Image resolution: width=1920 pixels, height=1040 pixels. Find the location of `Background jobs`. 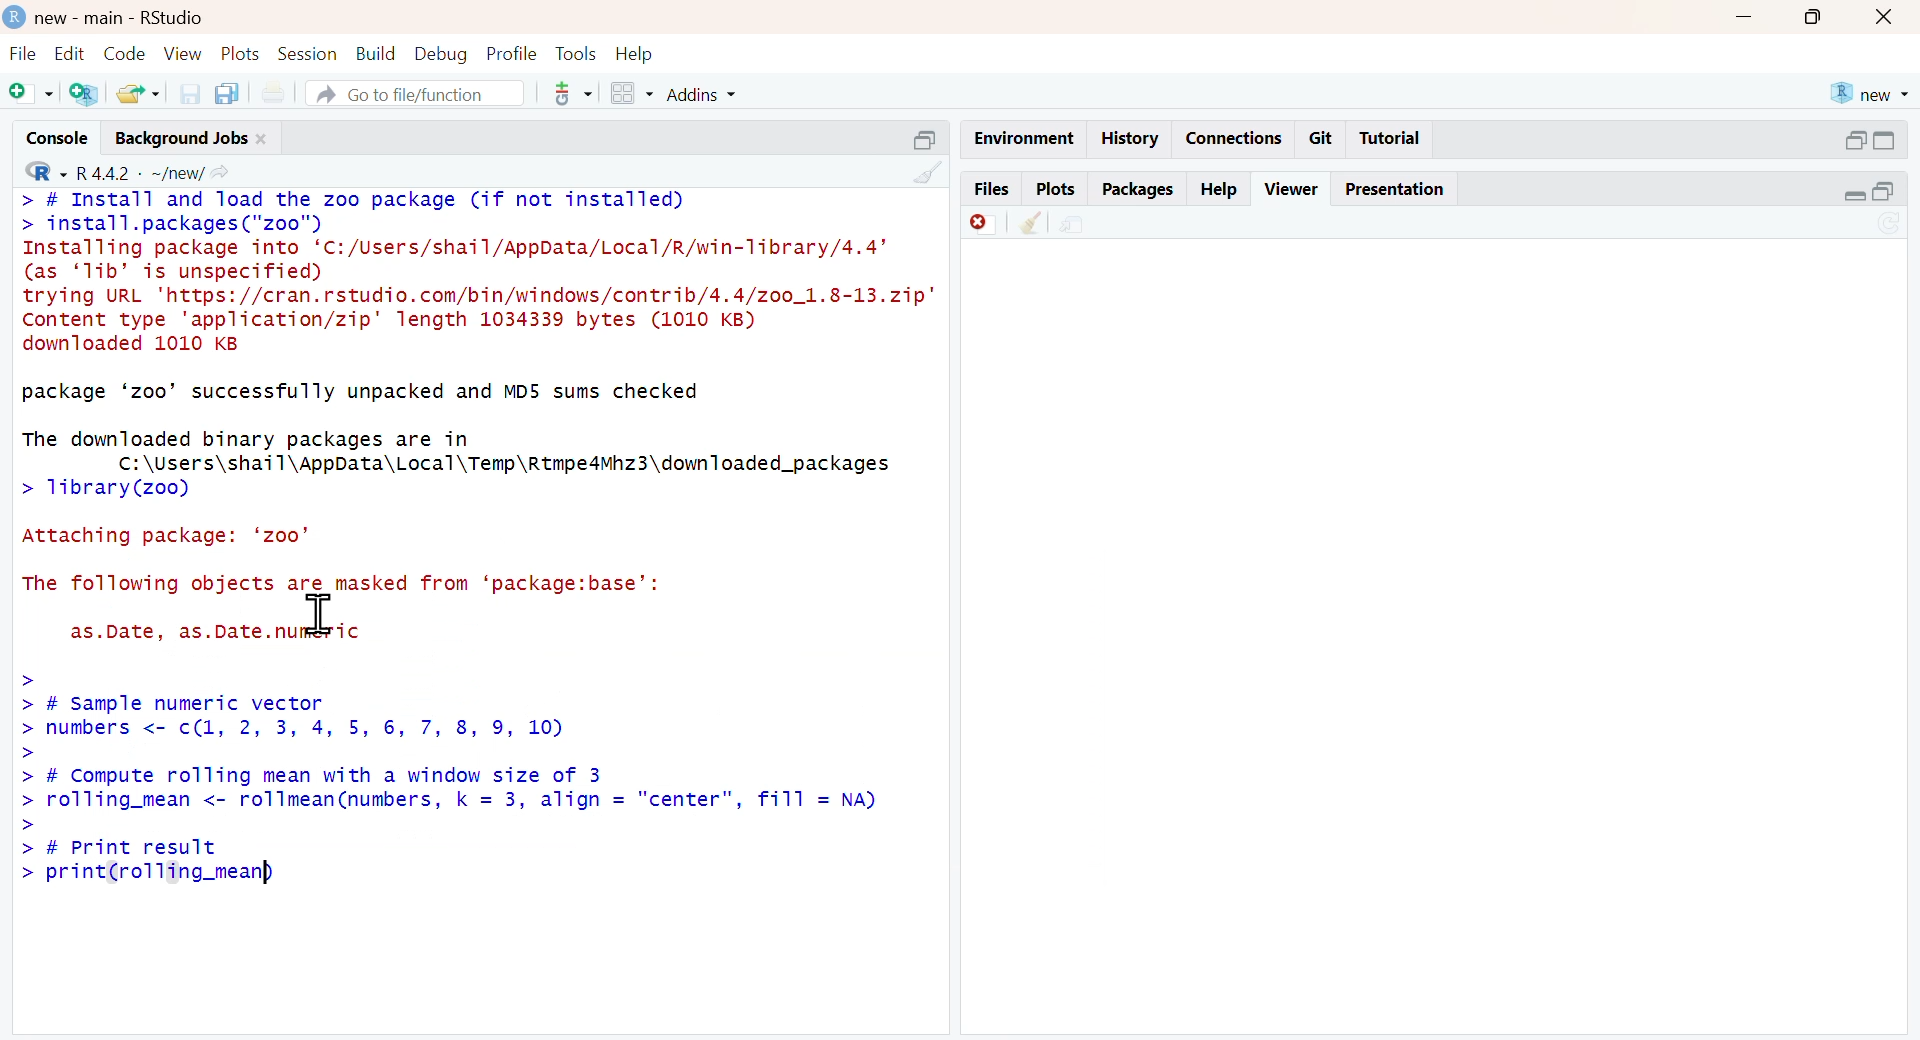

Background jobs is located at coordinates (180, 138).